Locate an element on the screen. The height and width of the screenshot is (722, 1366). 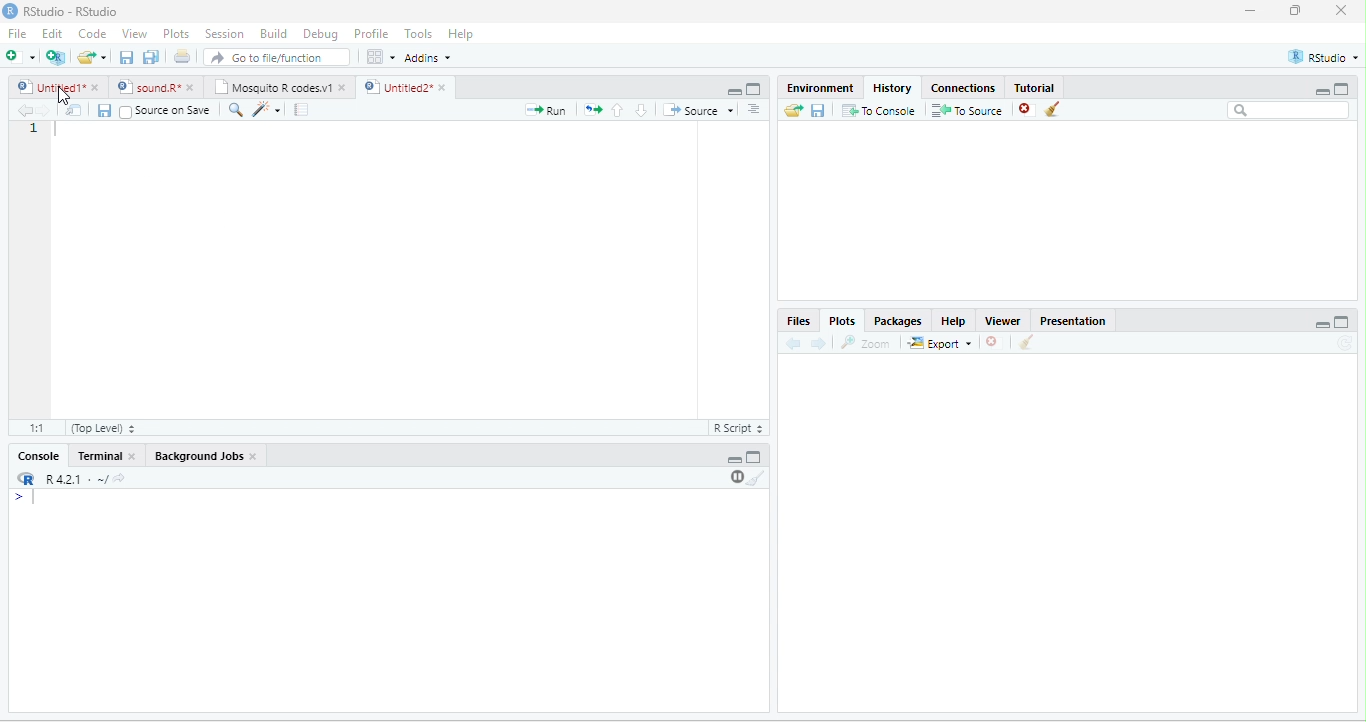
close is located at coordinates (445, 87).